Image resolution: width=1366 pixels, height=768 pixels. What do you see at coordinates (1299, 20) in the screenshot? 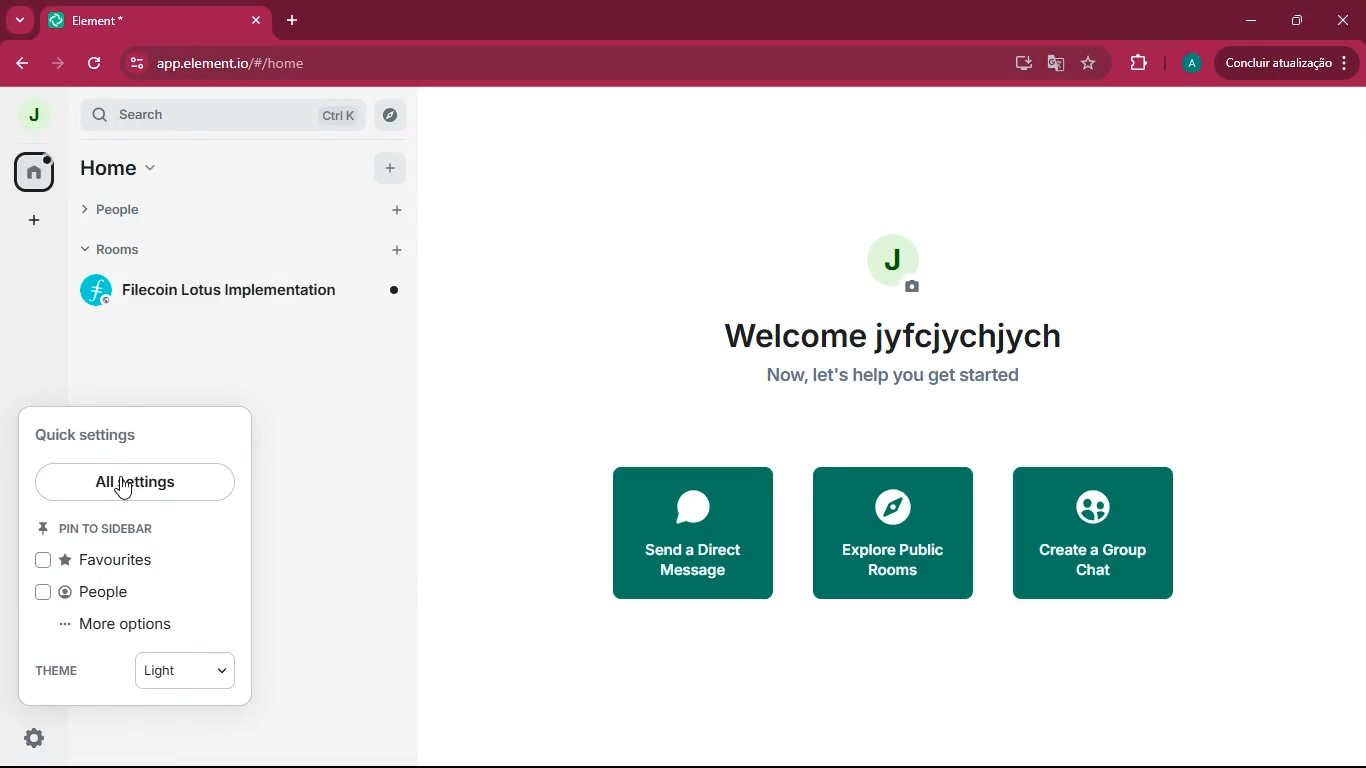
I see `maximize` at bounding box center [1299, 20].